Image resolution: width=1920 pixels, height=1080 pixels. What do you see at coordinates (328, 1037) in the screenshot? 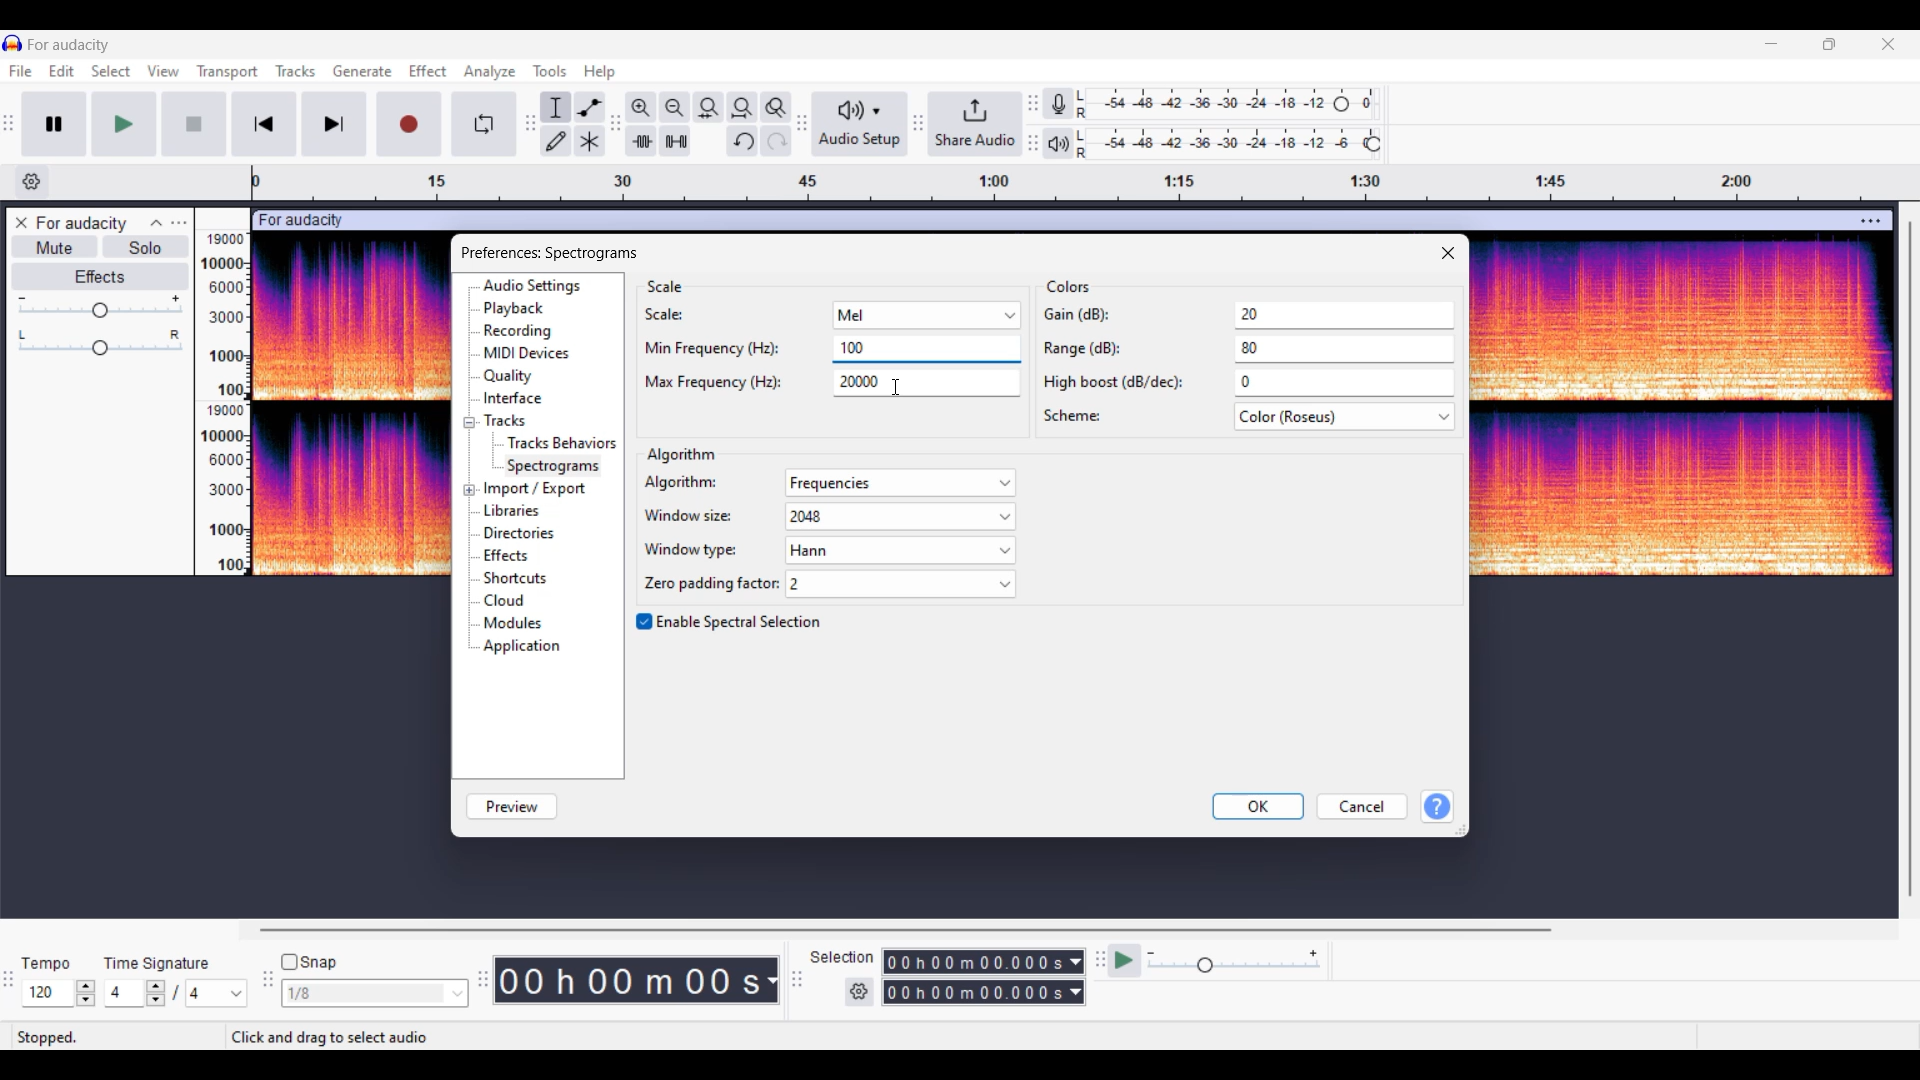
I see `click and drag to select audio` at bounding box center [328, 1037].